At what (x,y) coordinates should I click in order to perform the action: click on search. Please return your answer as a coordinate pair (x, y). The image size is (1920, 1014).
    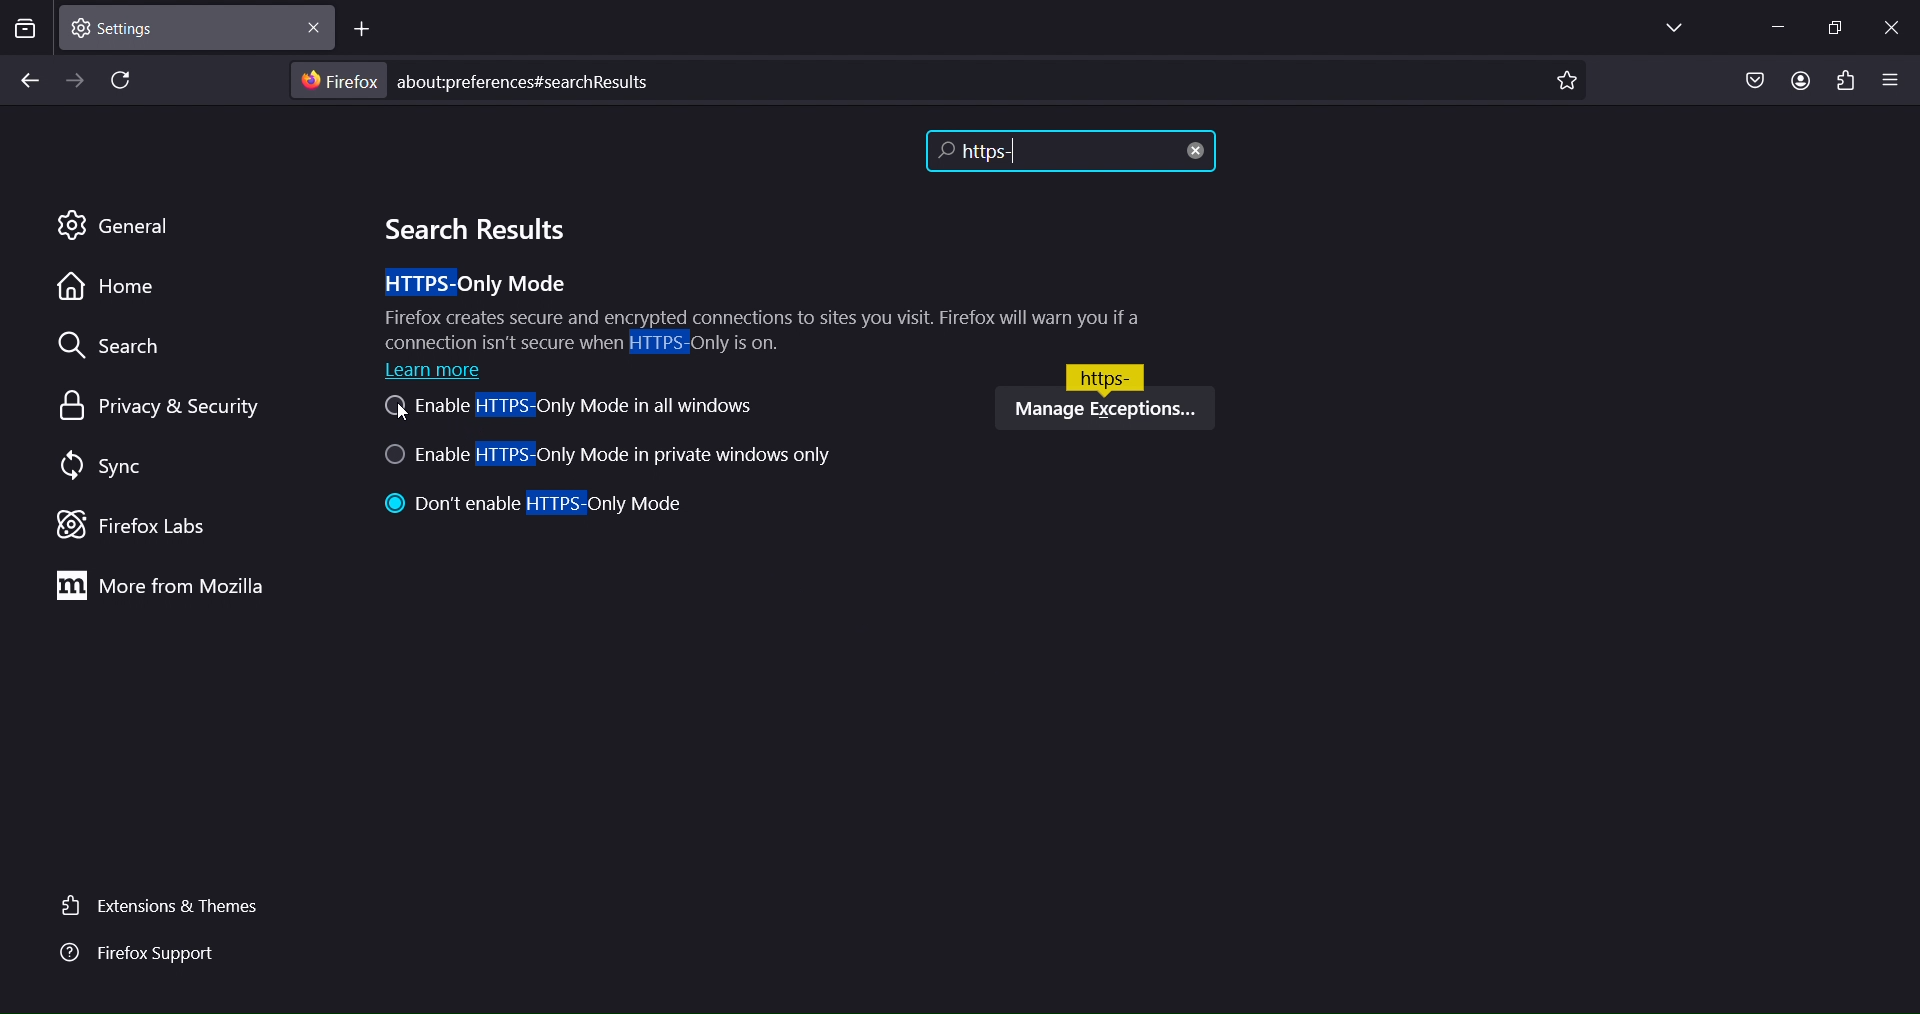
    Looking at the image, I should click on (119, 345).